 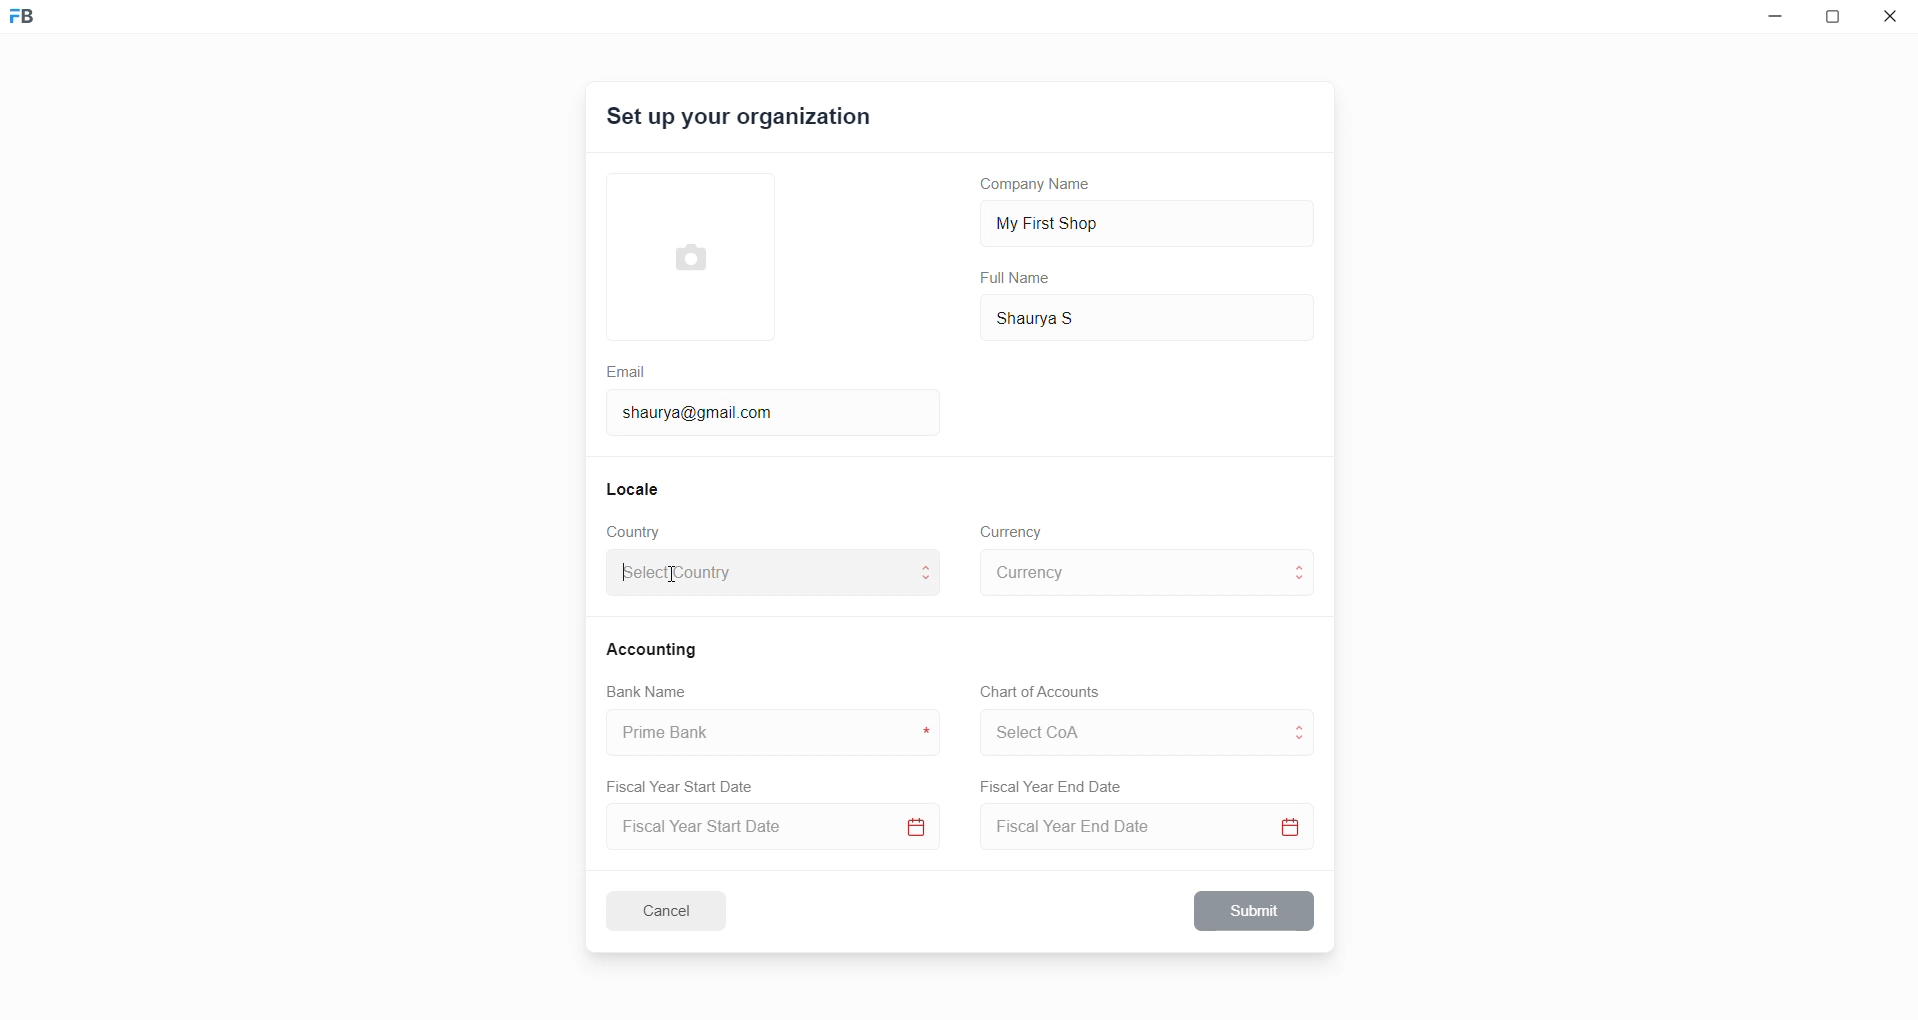 What do you see at coordinates (1891, 20) in the screenshot?
I see `close` at bounding box center [1891, 20].